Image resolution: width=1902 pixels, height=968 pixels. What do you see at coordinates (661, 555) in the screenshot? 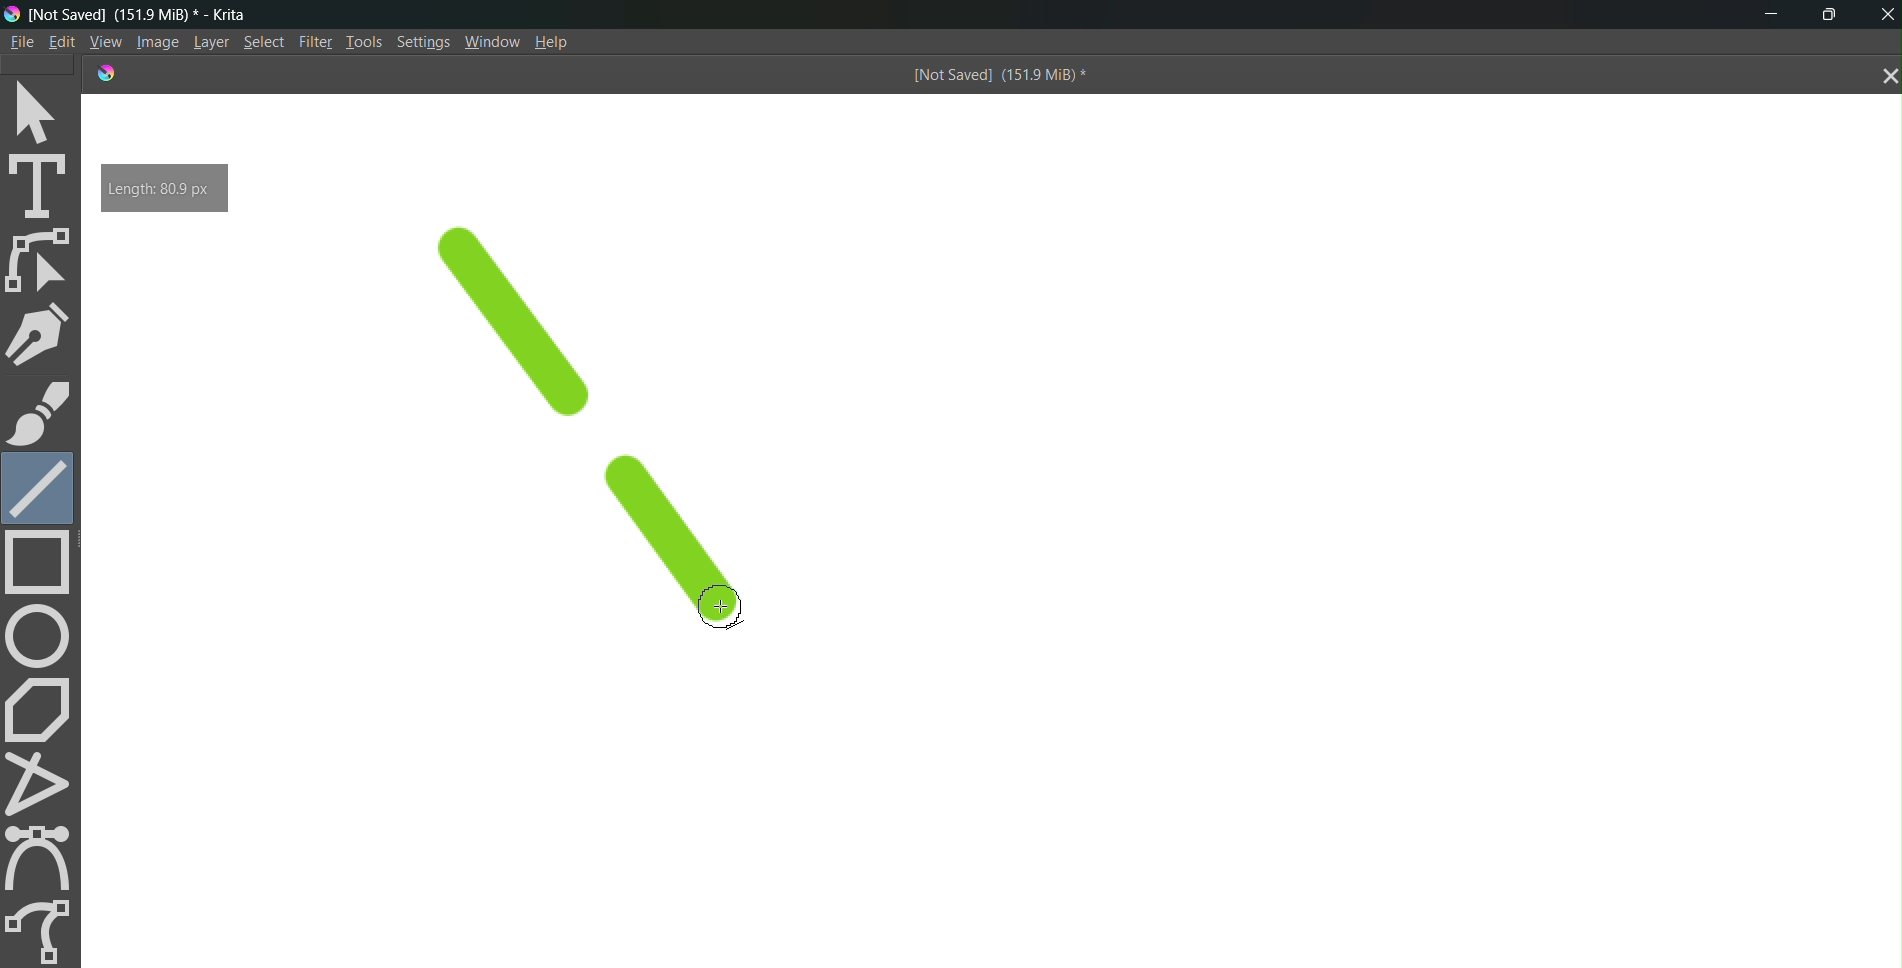
I see `line` at bounding box center [661, 555].